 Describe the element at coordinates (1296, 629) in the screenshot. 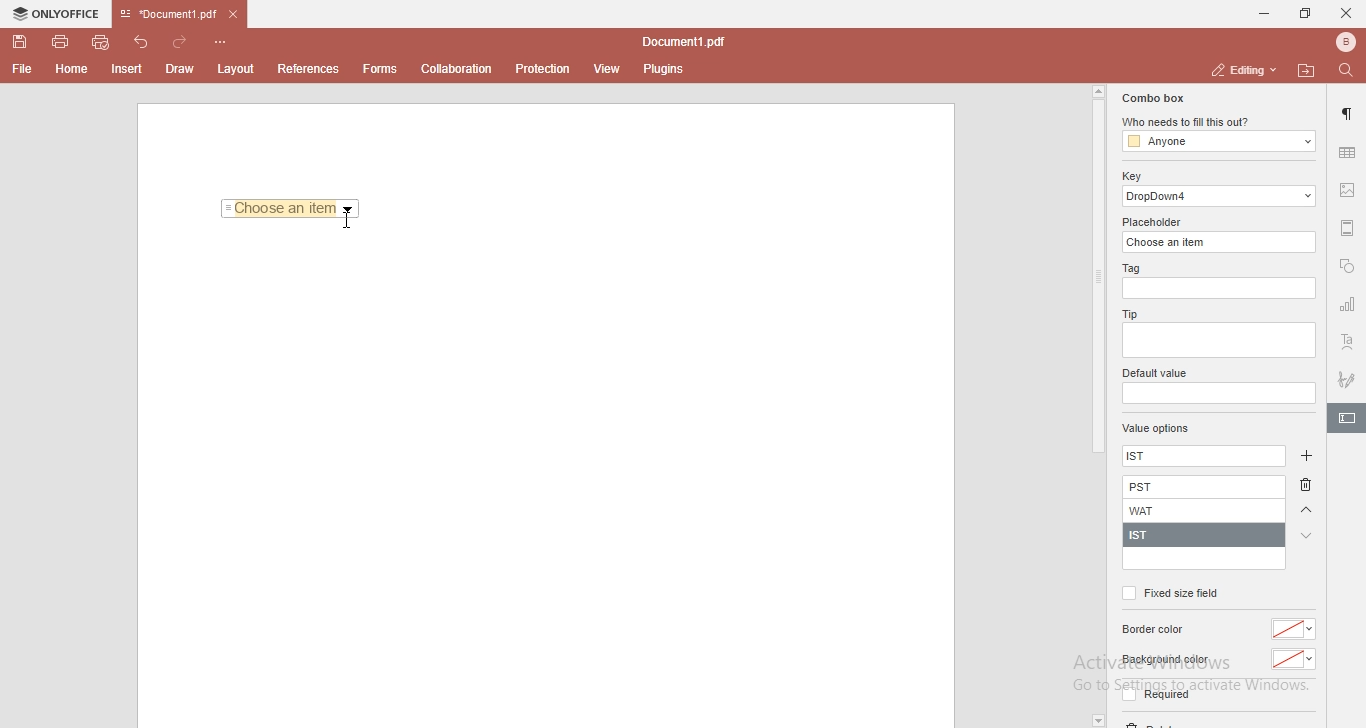

I see `color dropdown` at that location.